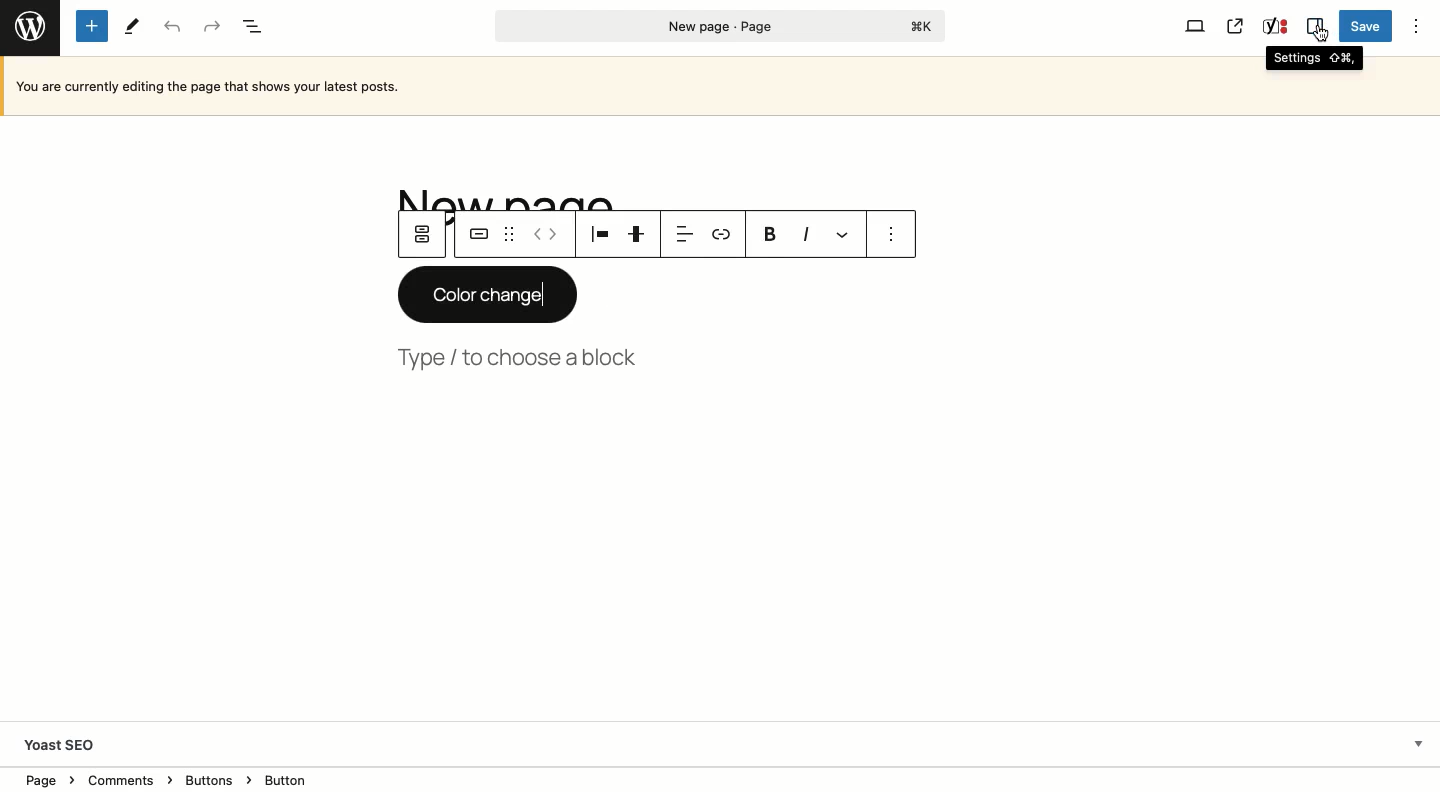  Describe the element at coordinates (602, 234) in the screenshot. I see `Align` at that location.